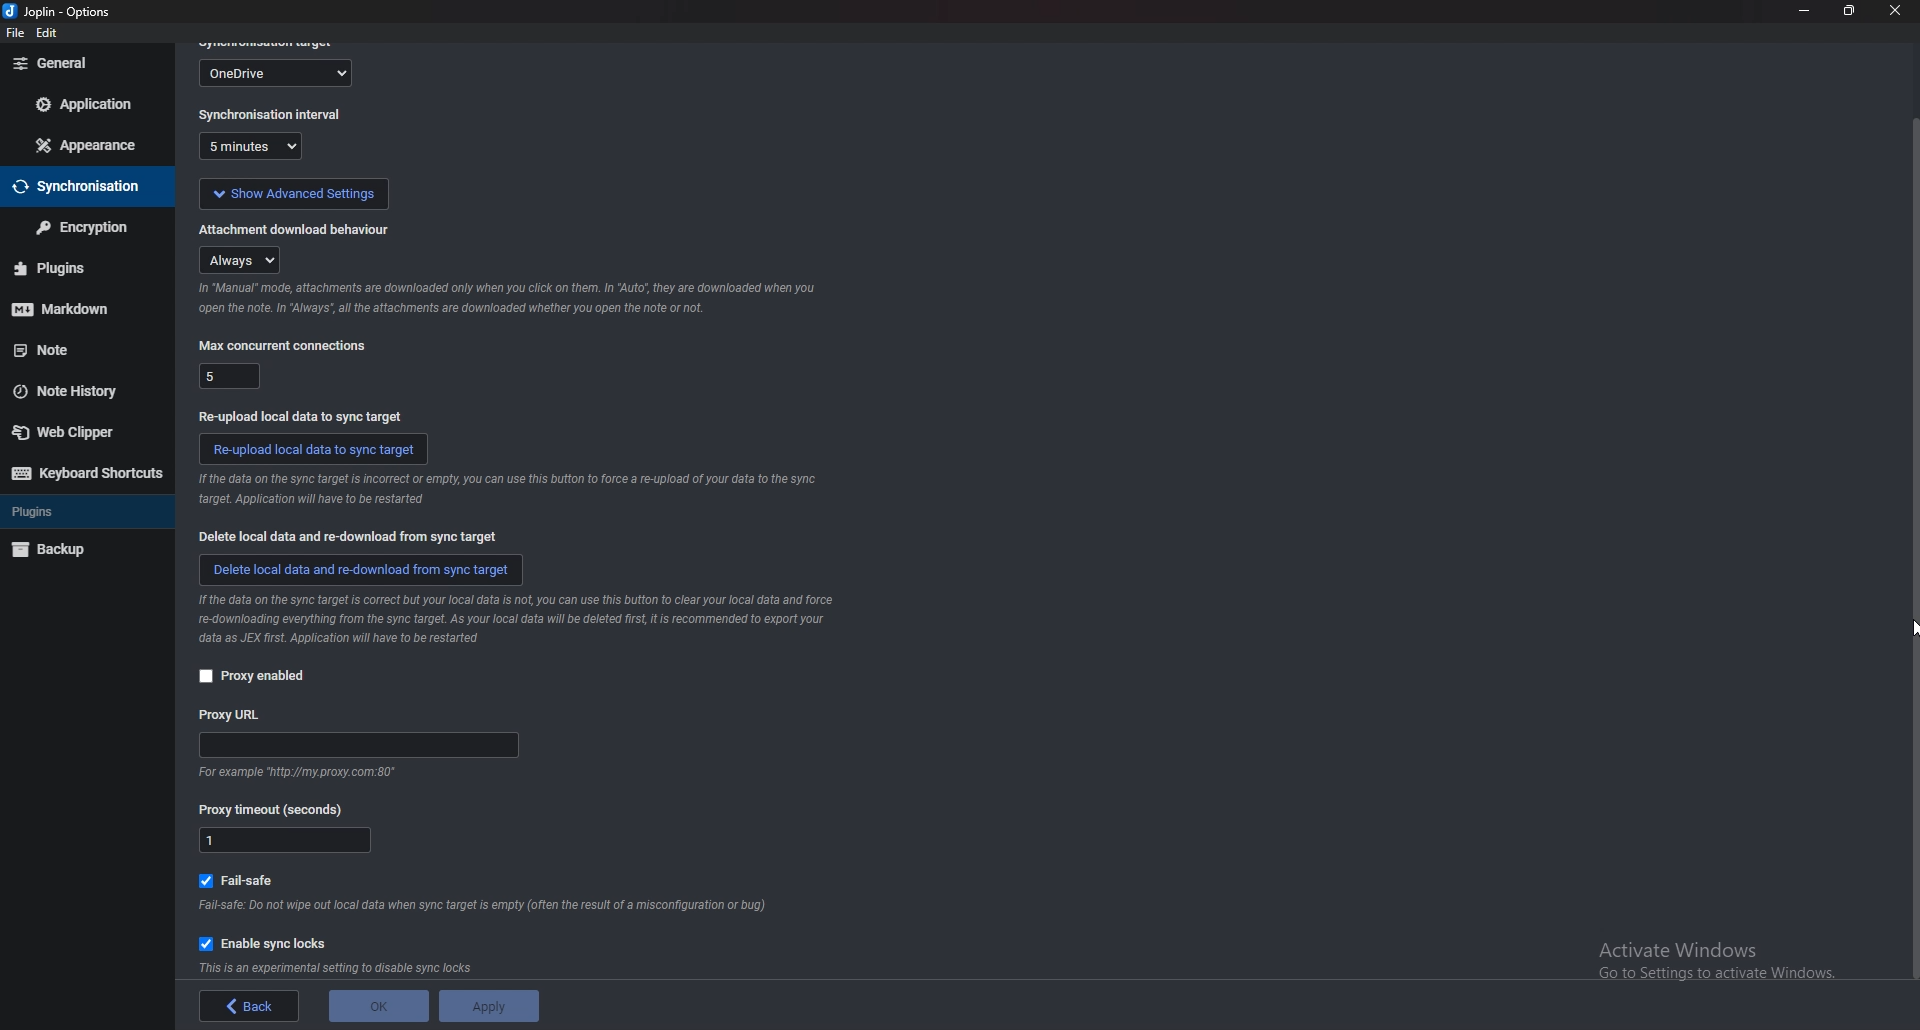 This screenshot has width=1920, height=1030. I want to click on delete local data, so click(361, 568).